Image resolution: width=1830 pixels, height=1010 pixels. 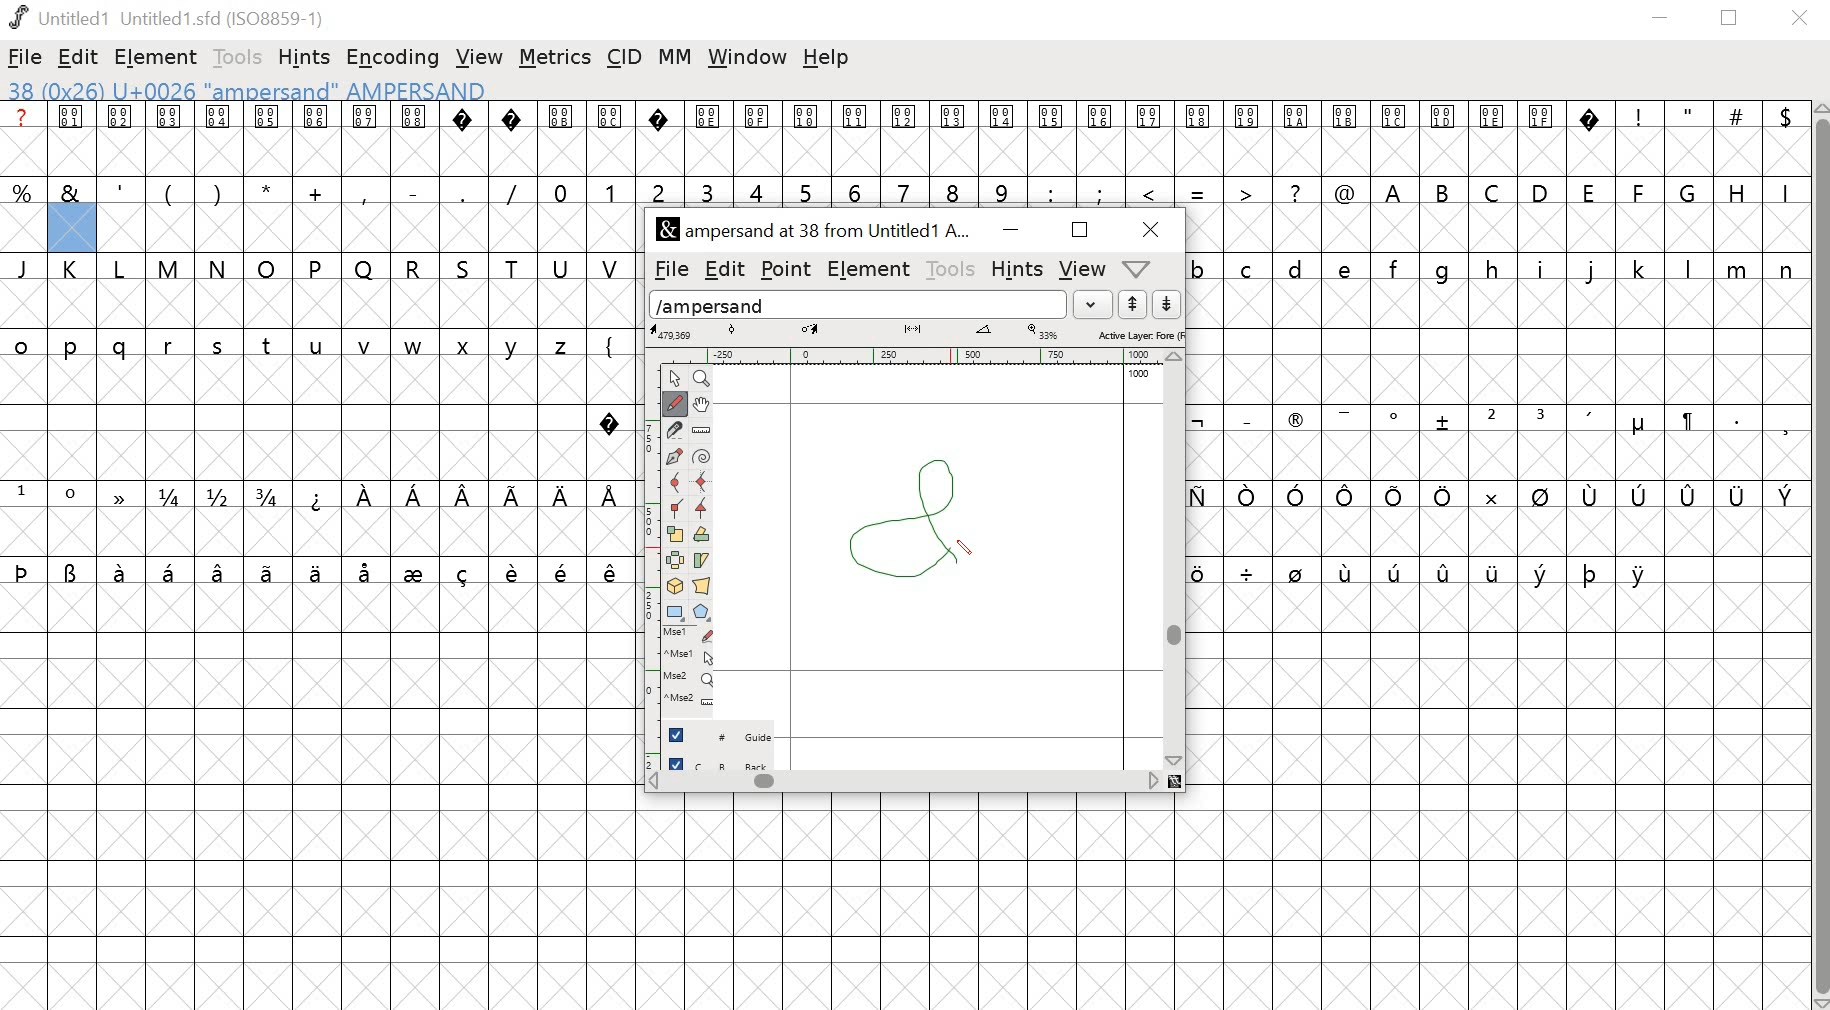 I want to click on symbol, so click(x=1592, y=496).